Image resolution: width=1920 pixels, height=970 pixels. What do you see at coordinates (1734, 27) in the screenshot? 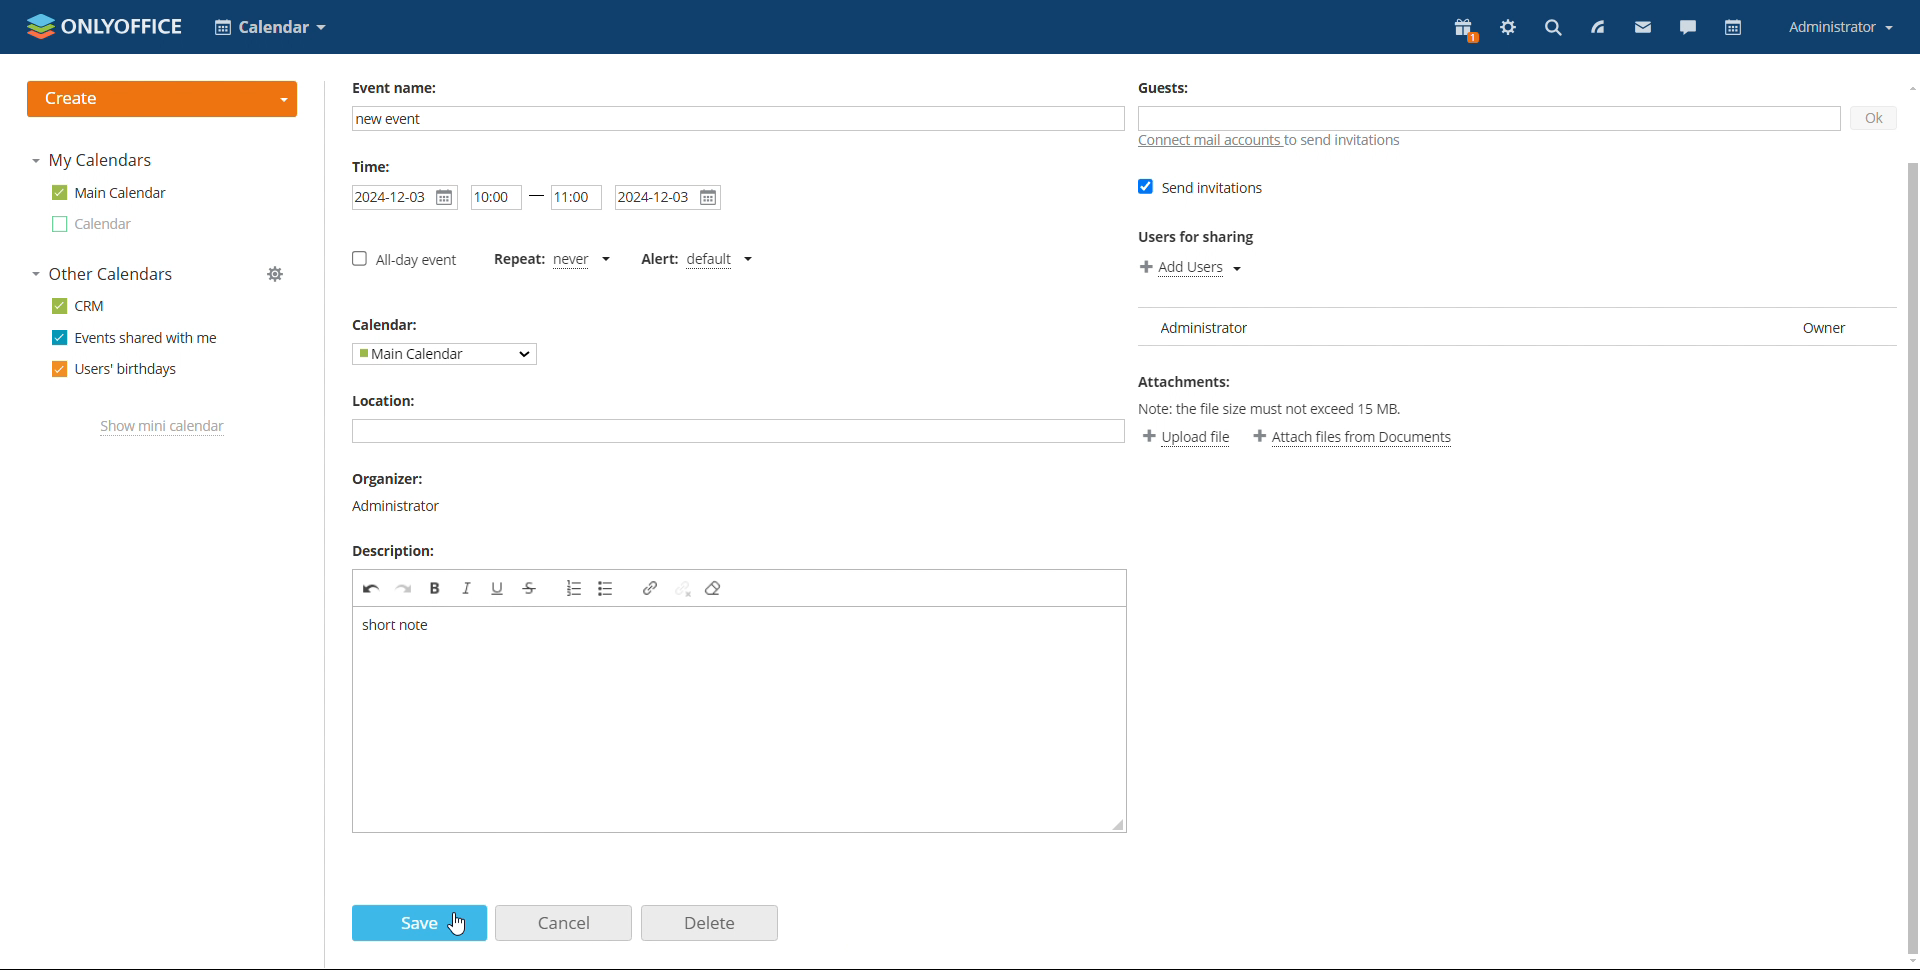
I see `calendar` at bounding box center [1734, 27].